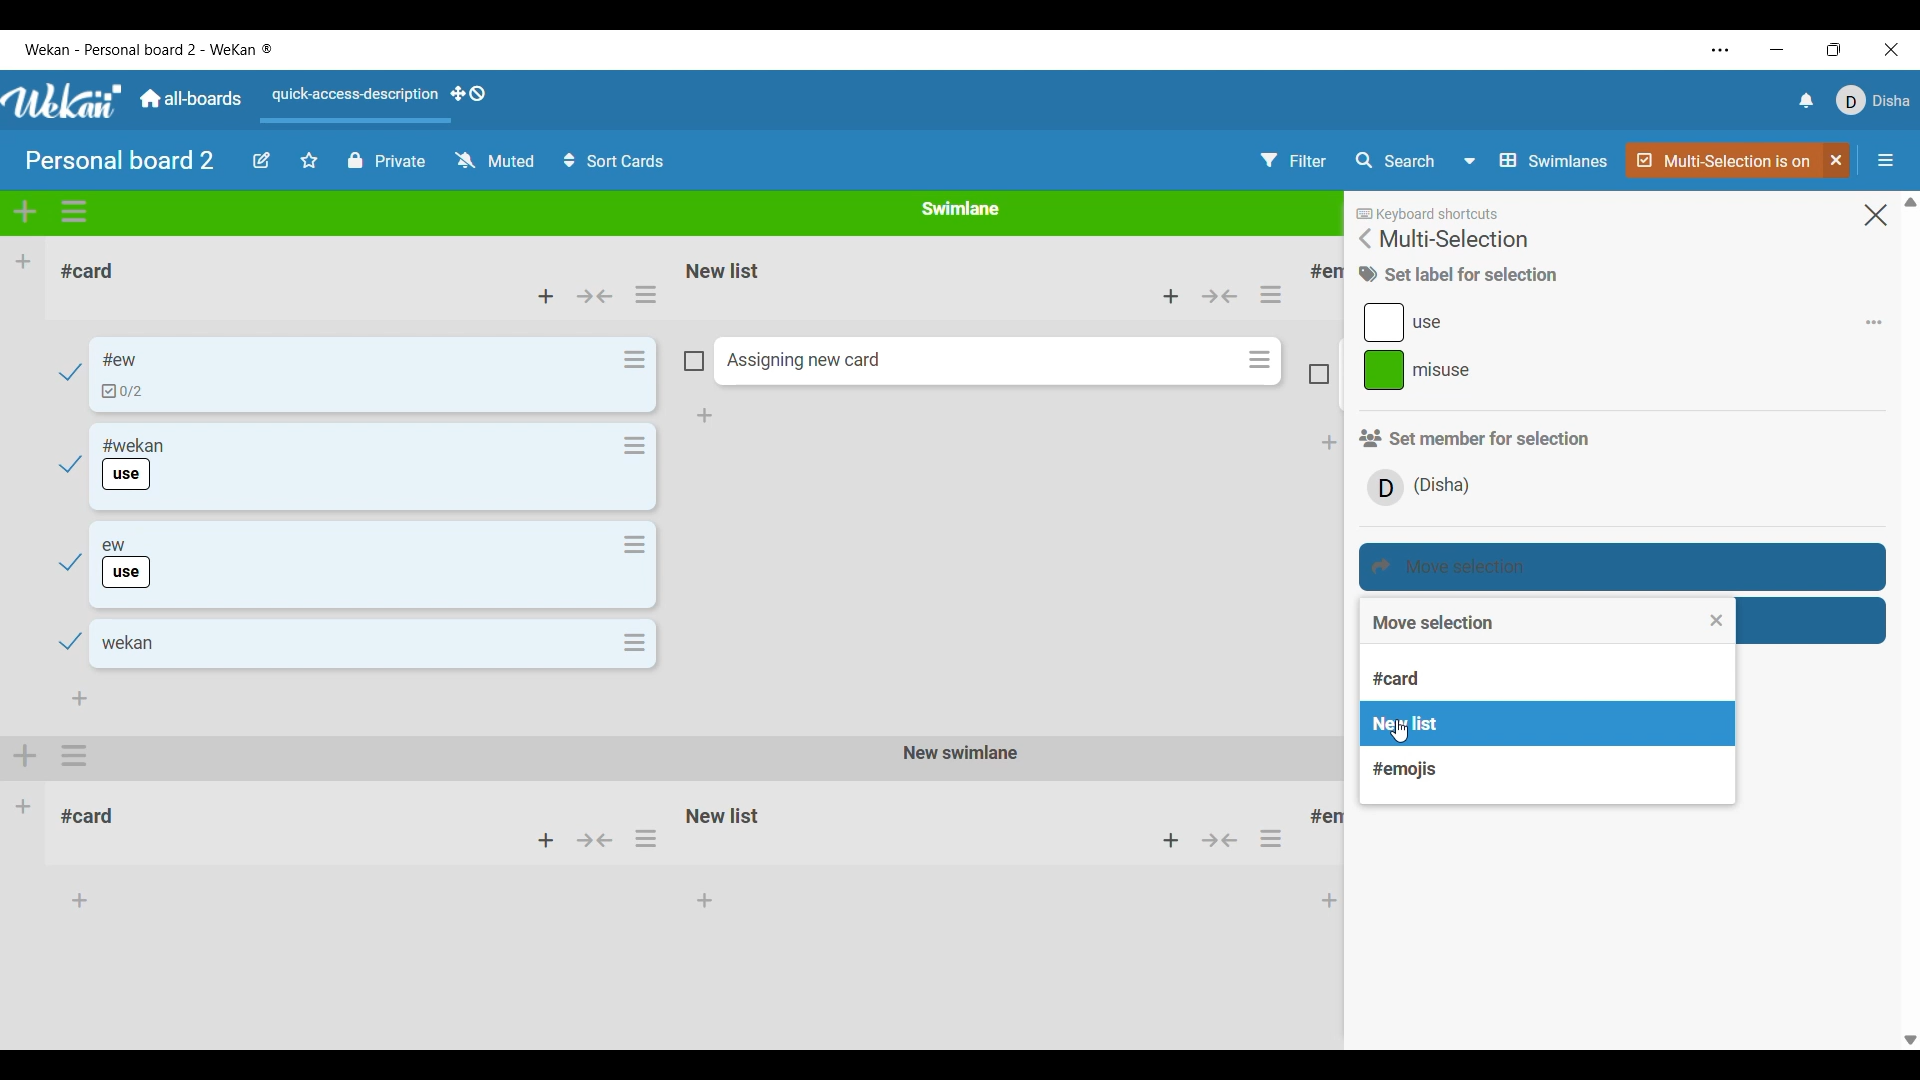 The height and width of the screenshot is (1080, 1920). I want to click on Edit board, so click(261, 161).